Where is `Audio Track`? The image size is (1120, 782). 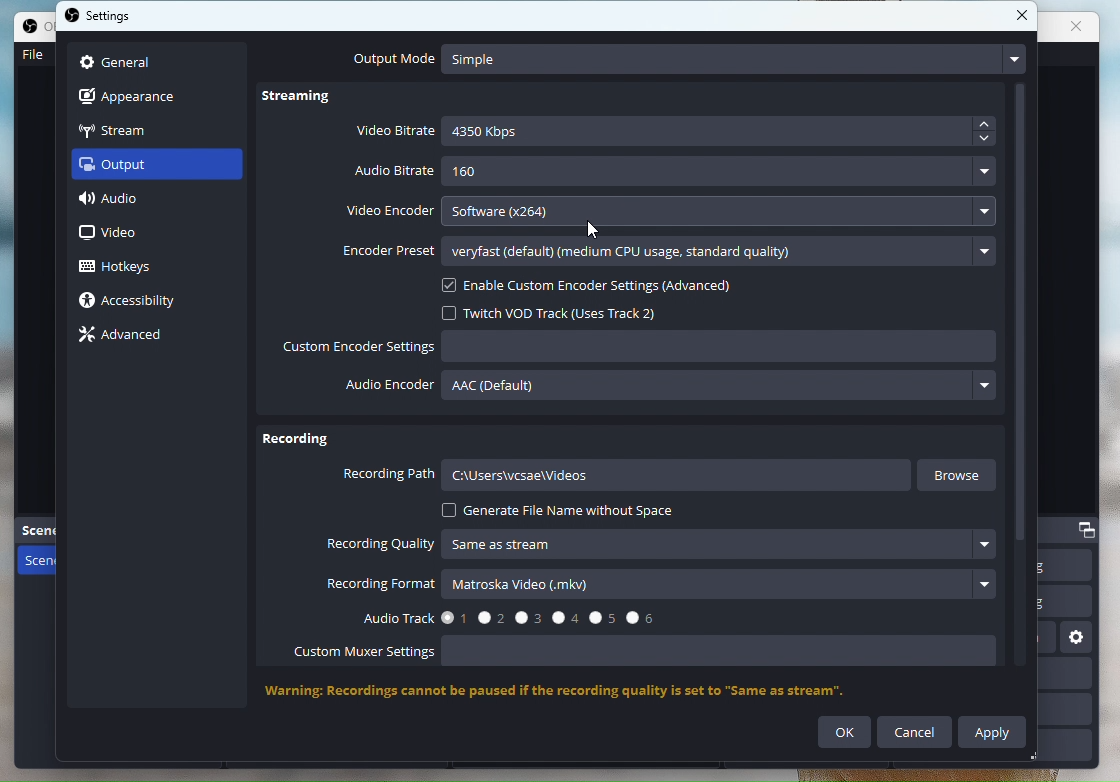 Audio Track is located at coordinates (502, 616).